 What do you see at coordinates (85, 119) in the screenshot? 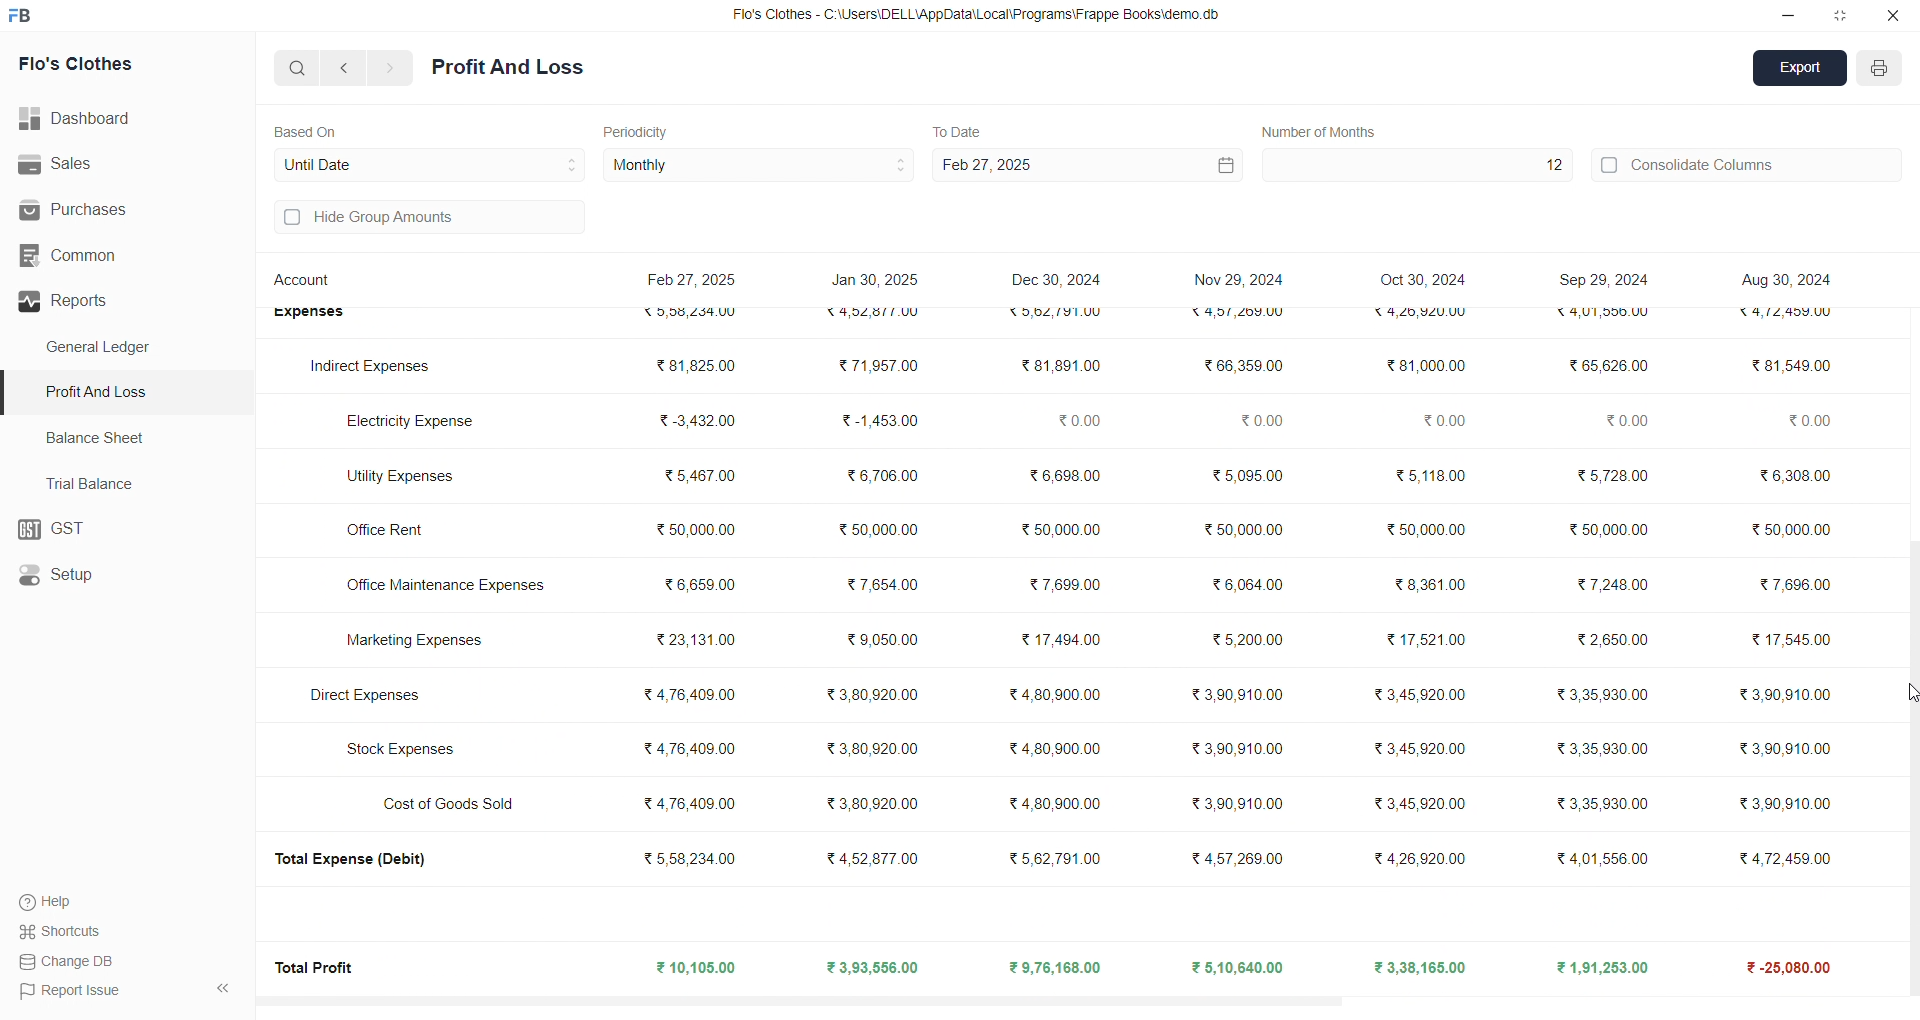
I see `Dashboard` at bounding box center [85, 119].